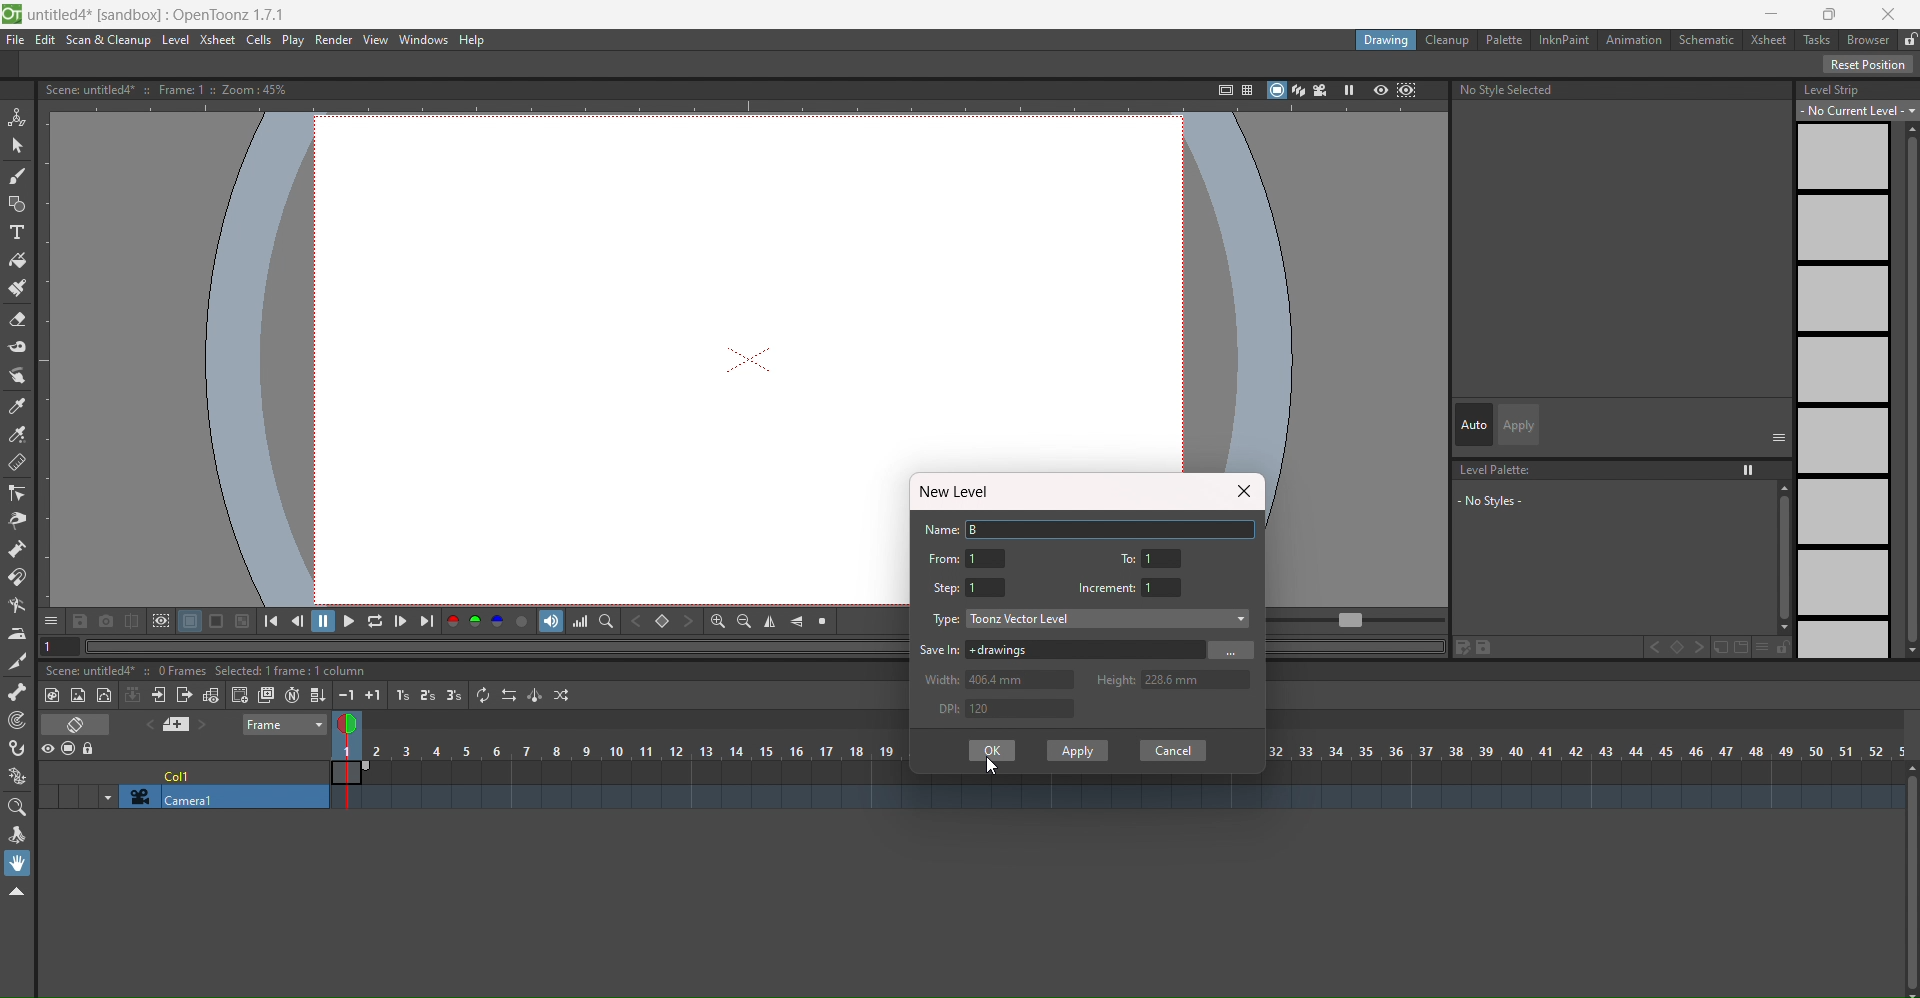 This screenshot has height=998, width=1920. What do you see at coordinates (1198, 681) in the screenshot?
I see `228.6mm` at bounding box center [1198, 681].